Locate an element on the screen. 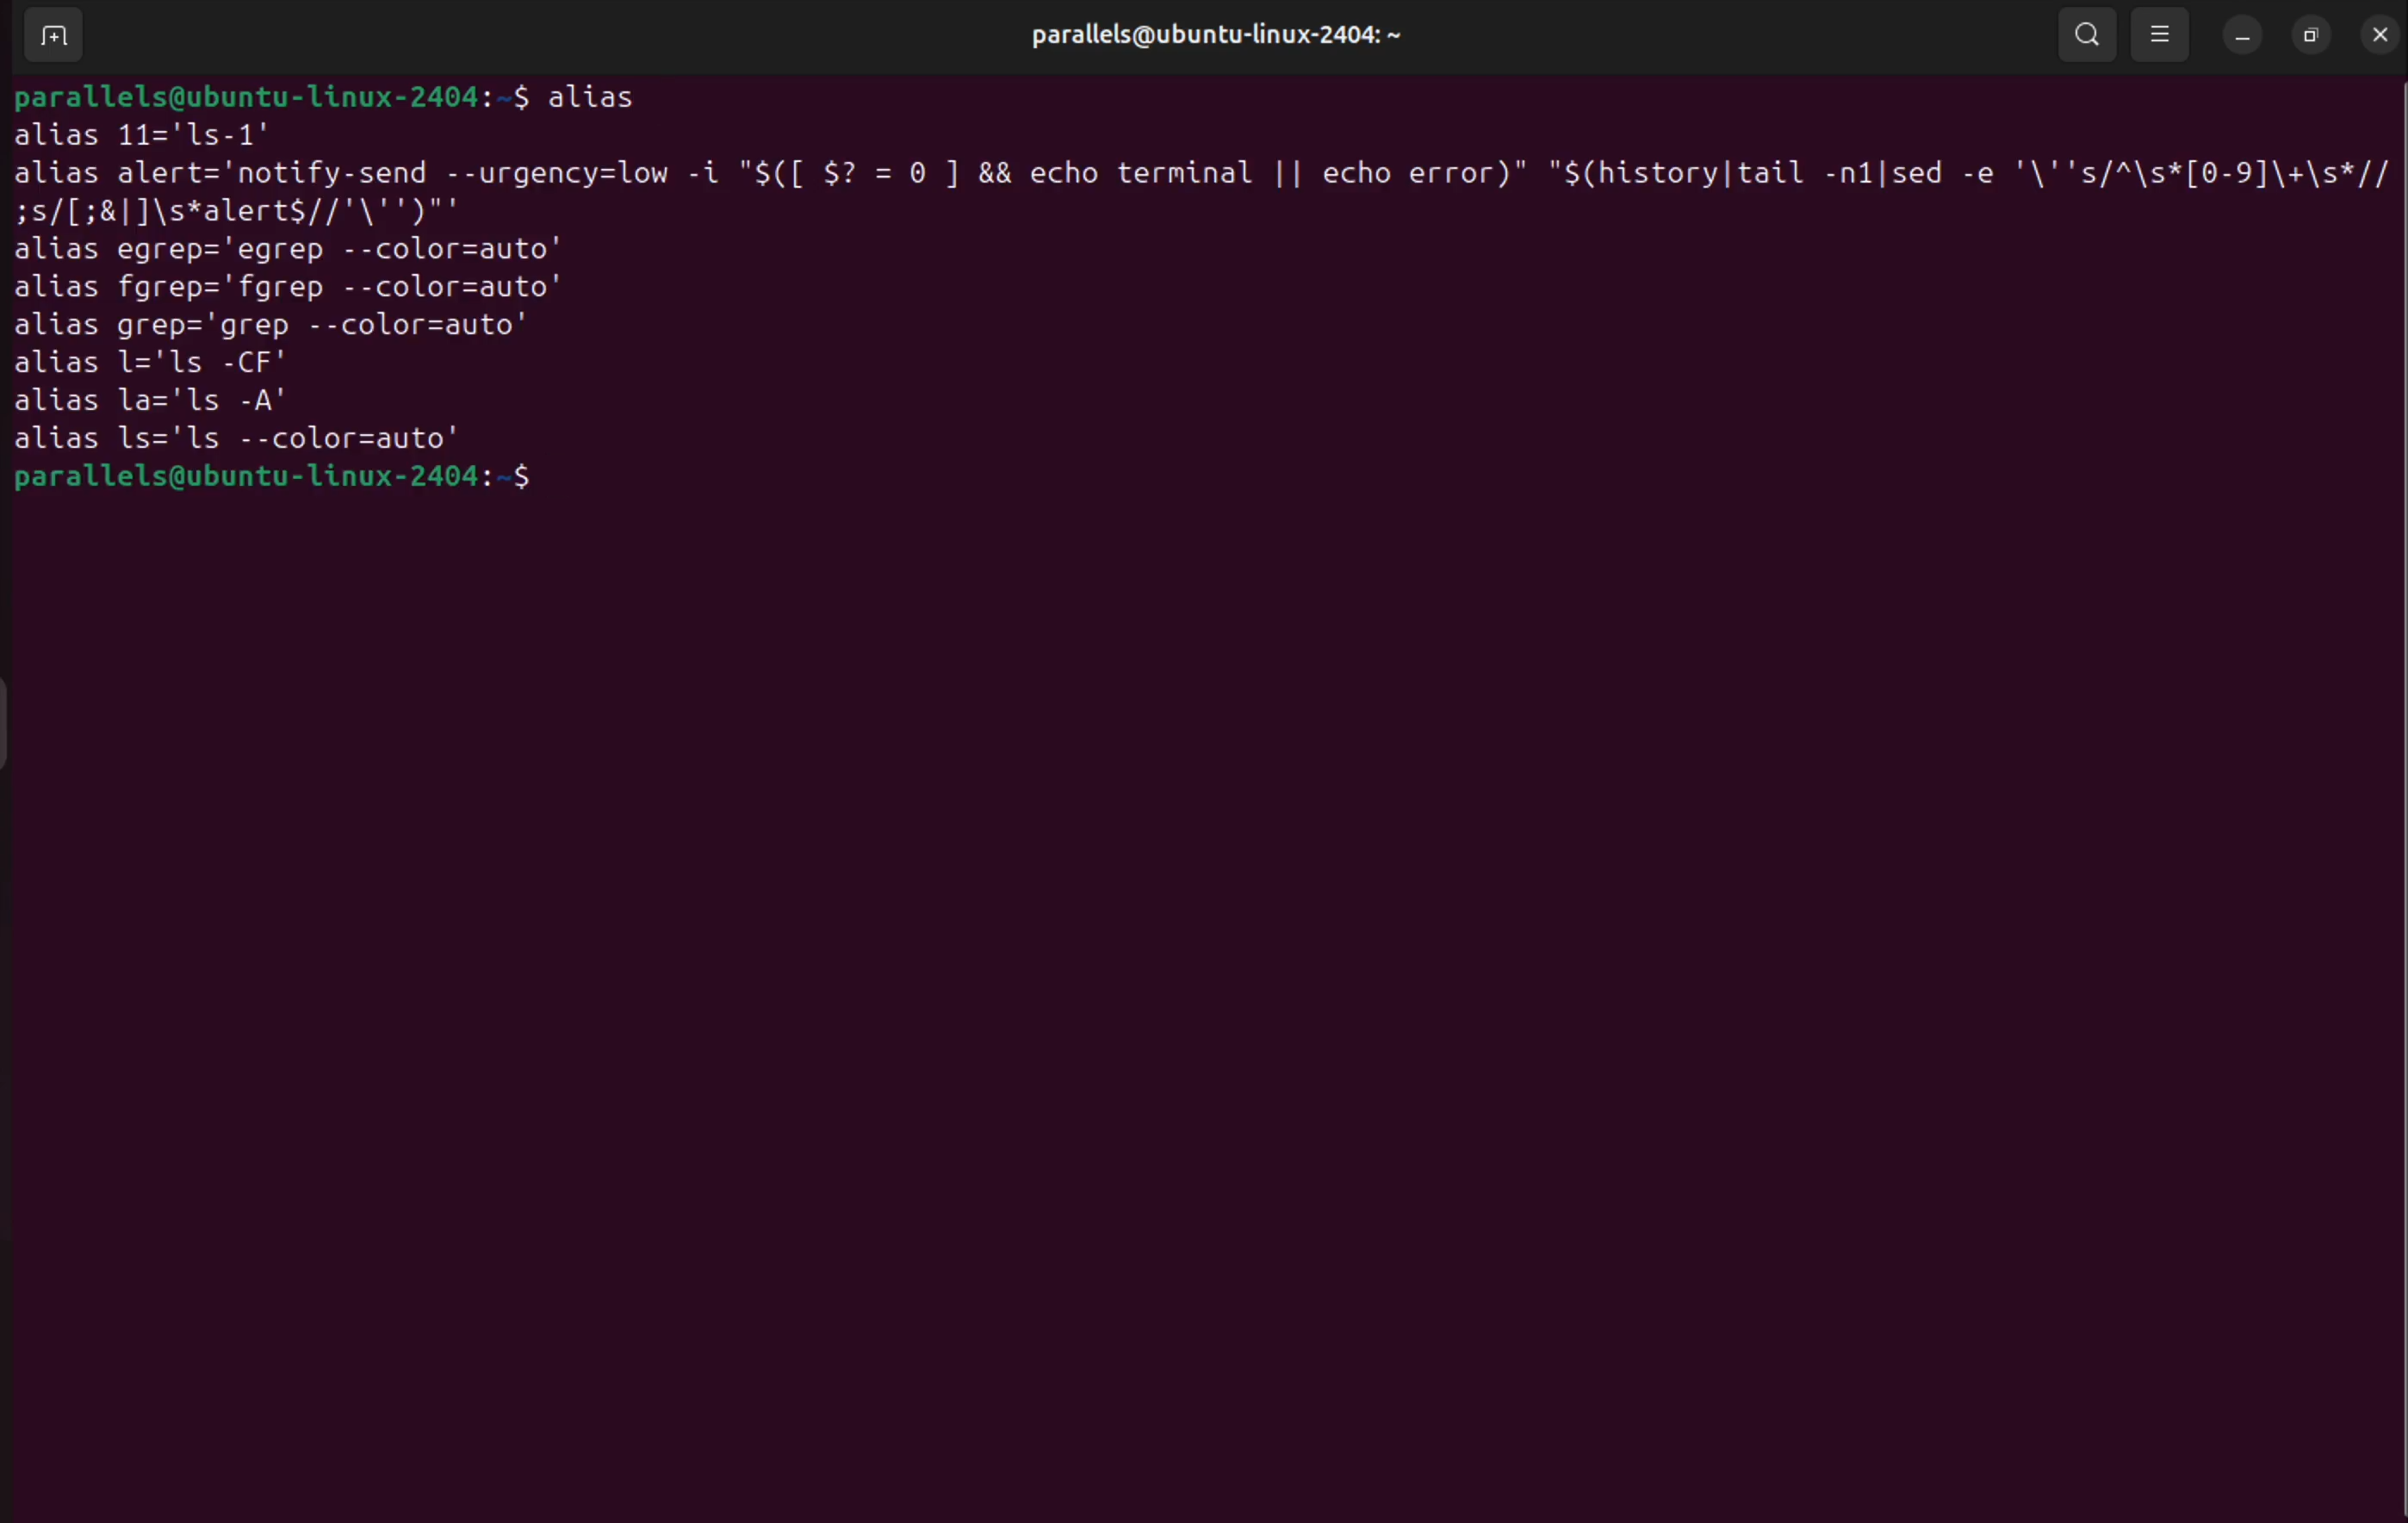 The width and height of the screenshot is (2408, 1523). alias grep is located at coordinates (274, 325).